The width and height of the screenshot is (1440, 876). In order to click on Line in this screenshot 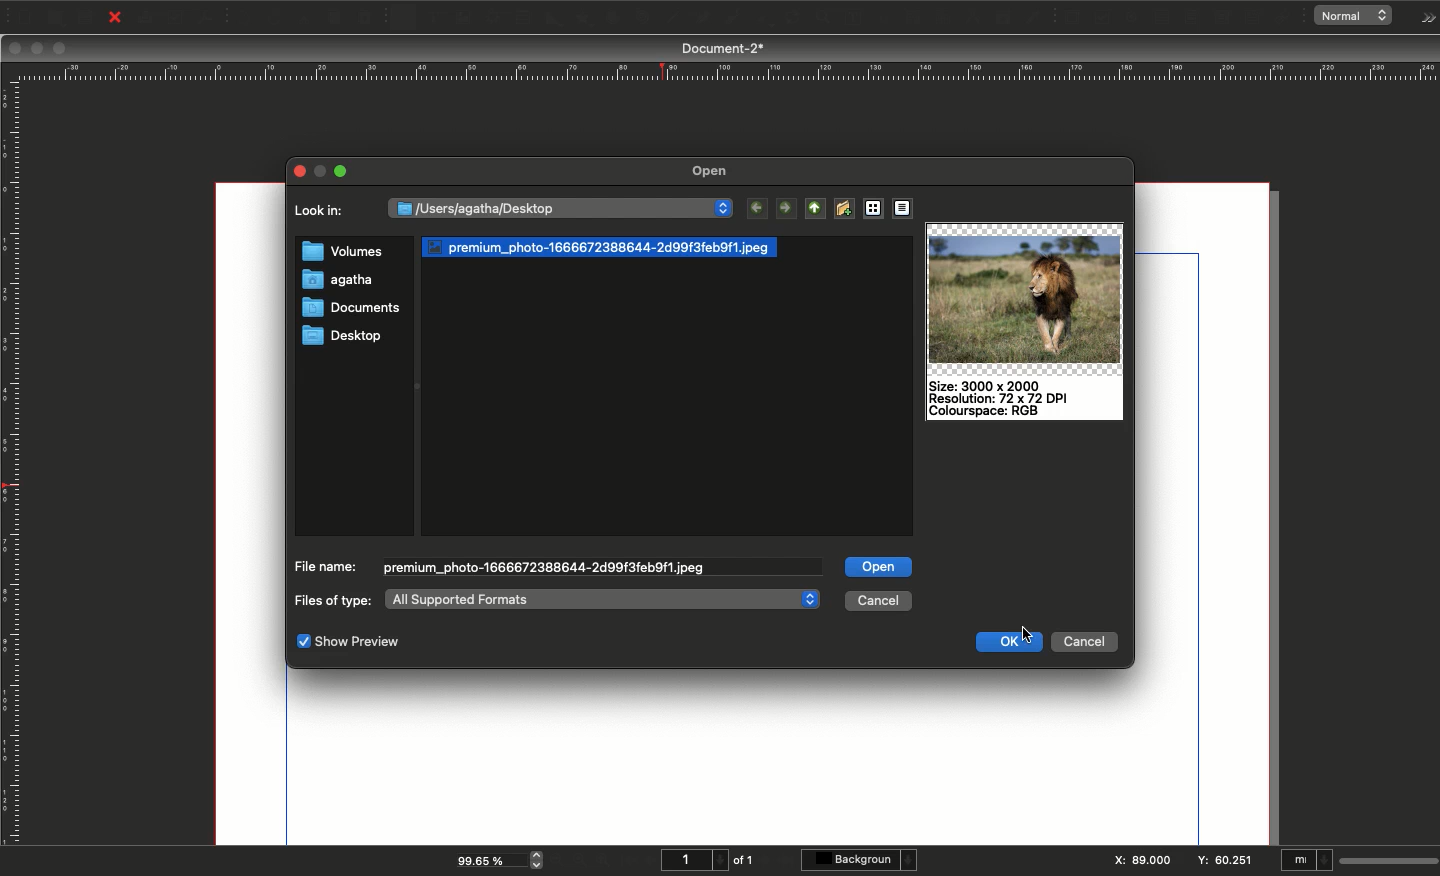, I will do `click(671, 19)`.